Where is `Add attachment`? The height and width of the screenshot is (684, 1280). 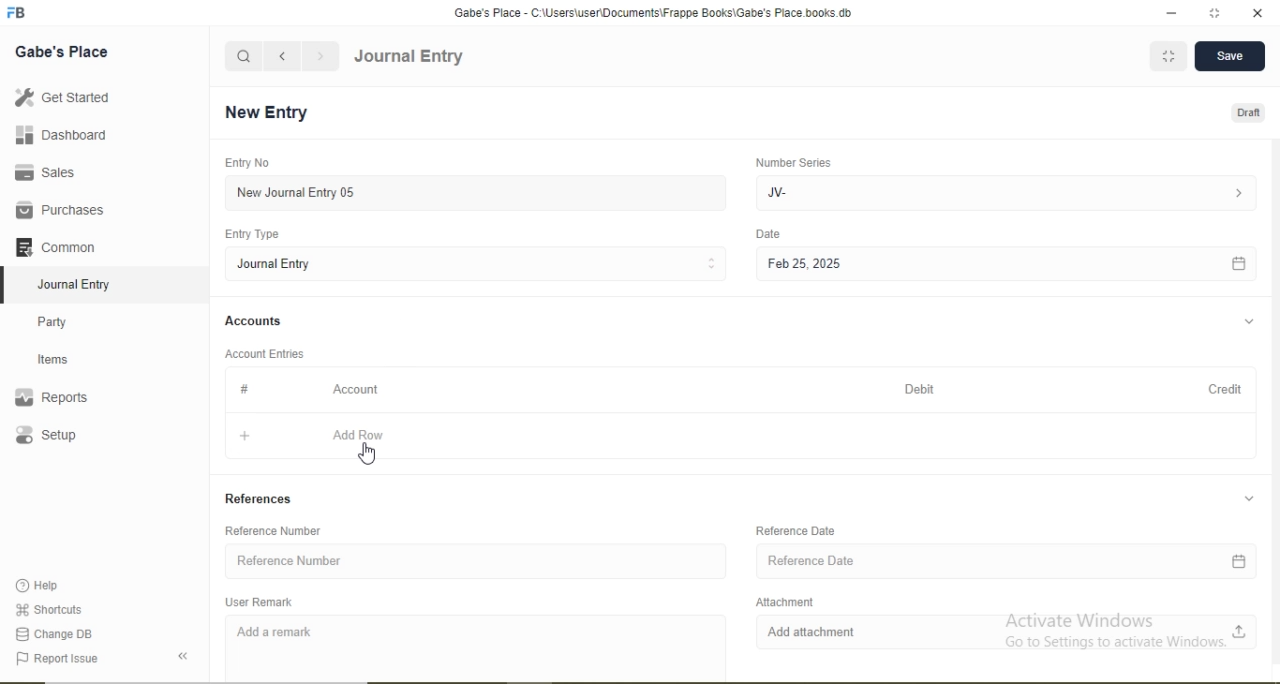
Add attachment is located at coordinates (1006, 632).